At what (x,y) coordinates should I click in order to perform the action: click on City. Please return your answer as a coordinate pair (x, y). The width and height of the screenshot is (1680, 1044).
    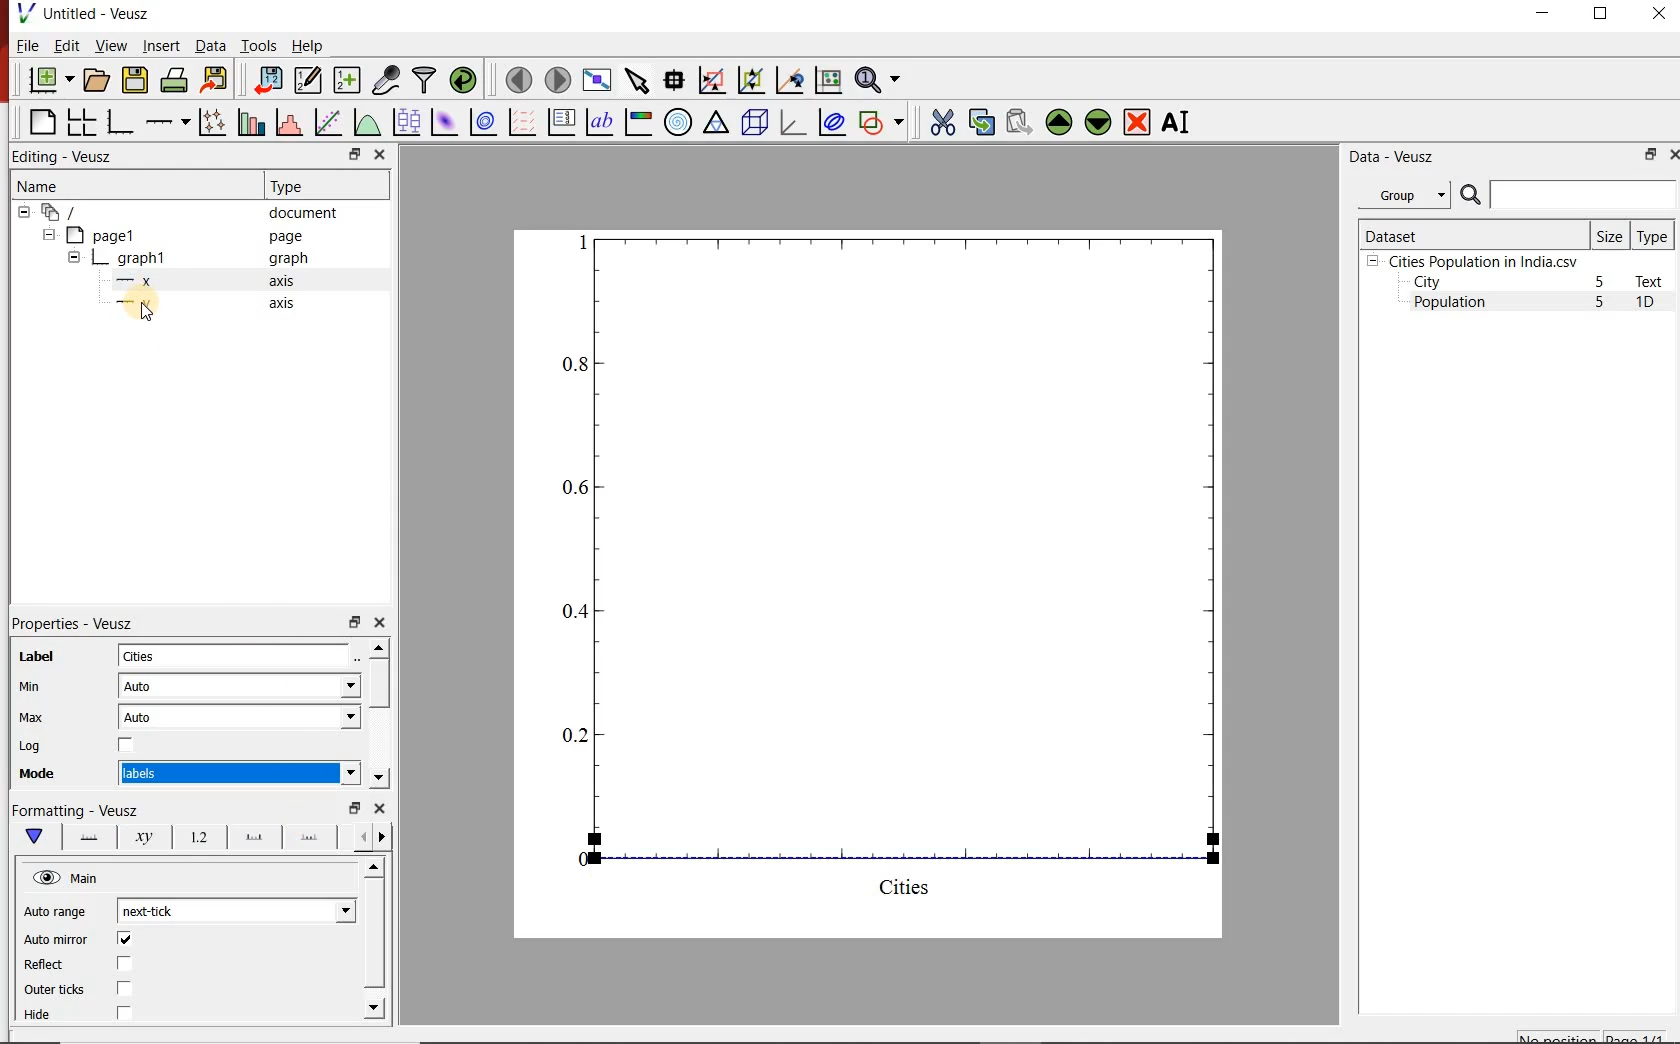
    Looking at the image, I should click on (1427, 282).